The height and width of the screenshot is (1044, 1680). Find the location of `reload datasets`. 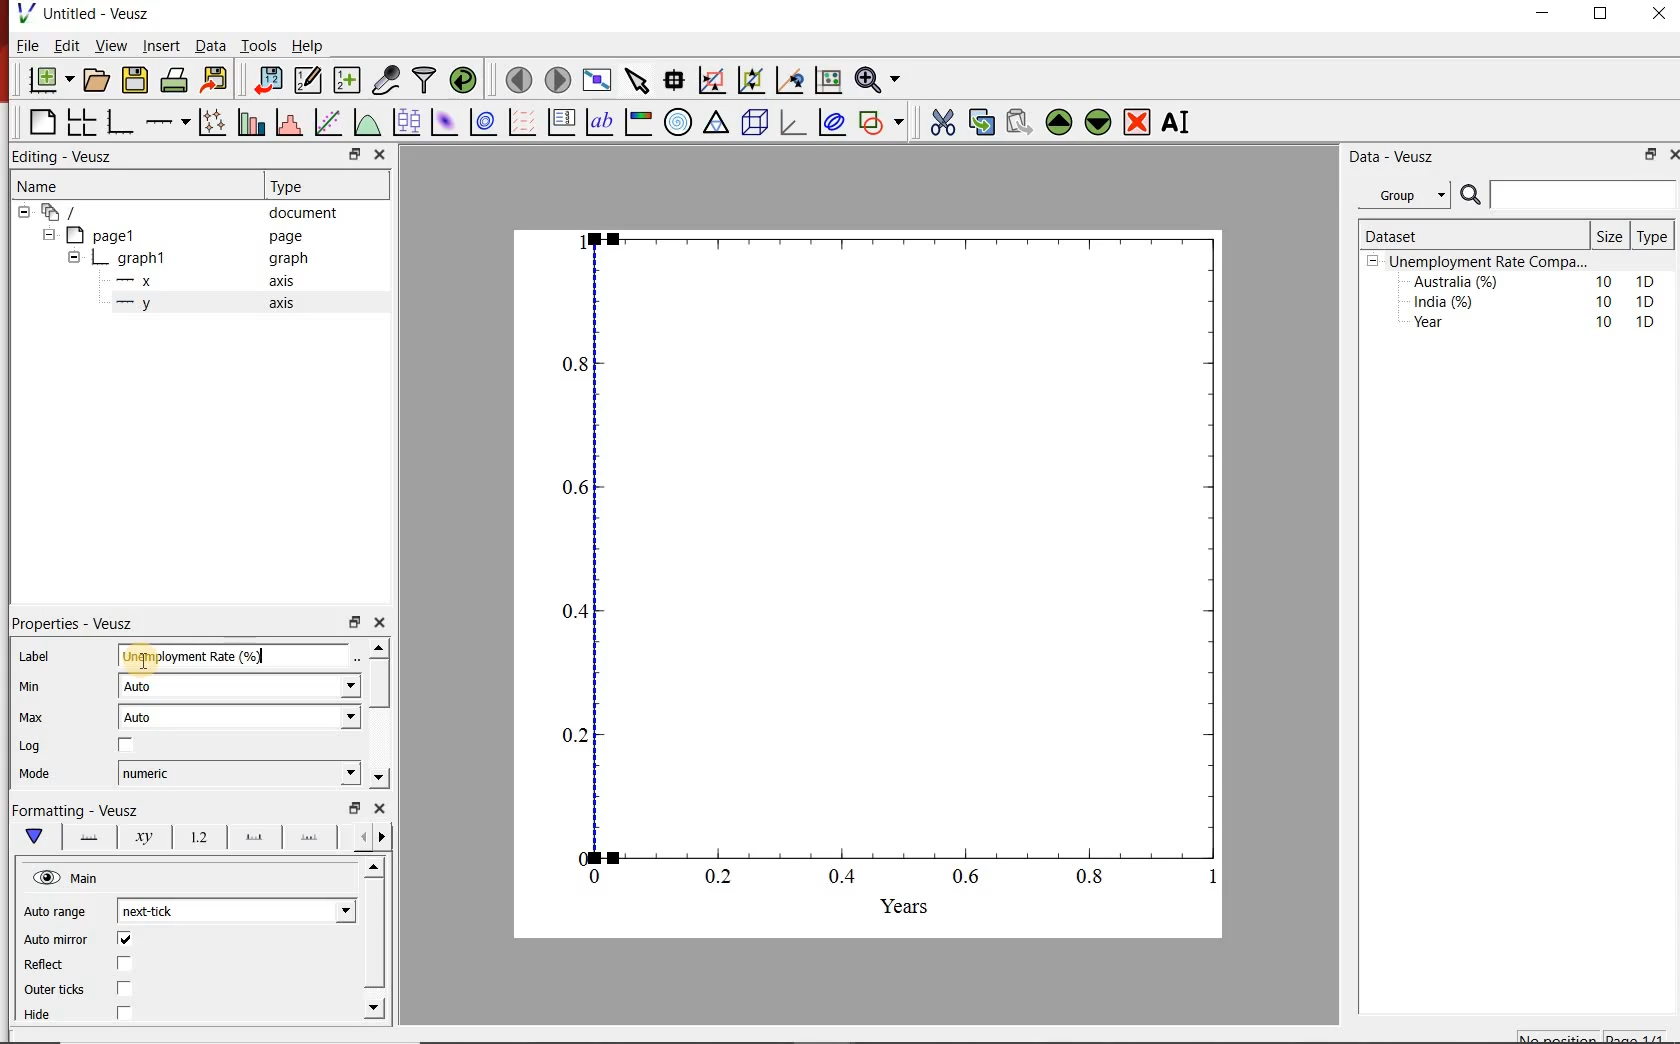

reload datasets is located at coordinates (464, 79).